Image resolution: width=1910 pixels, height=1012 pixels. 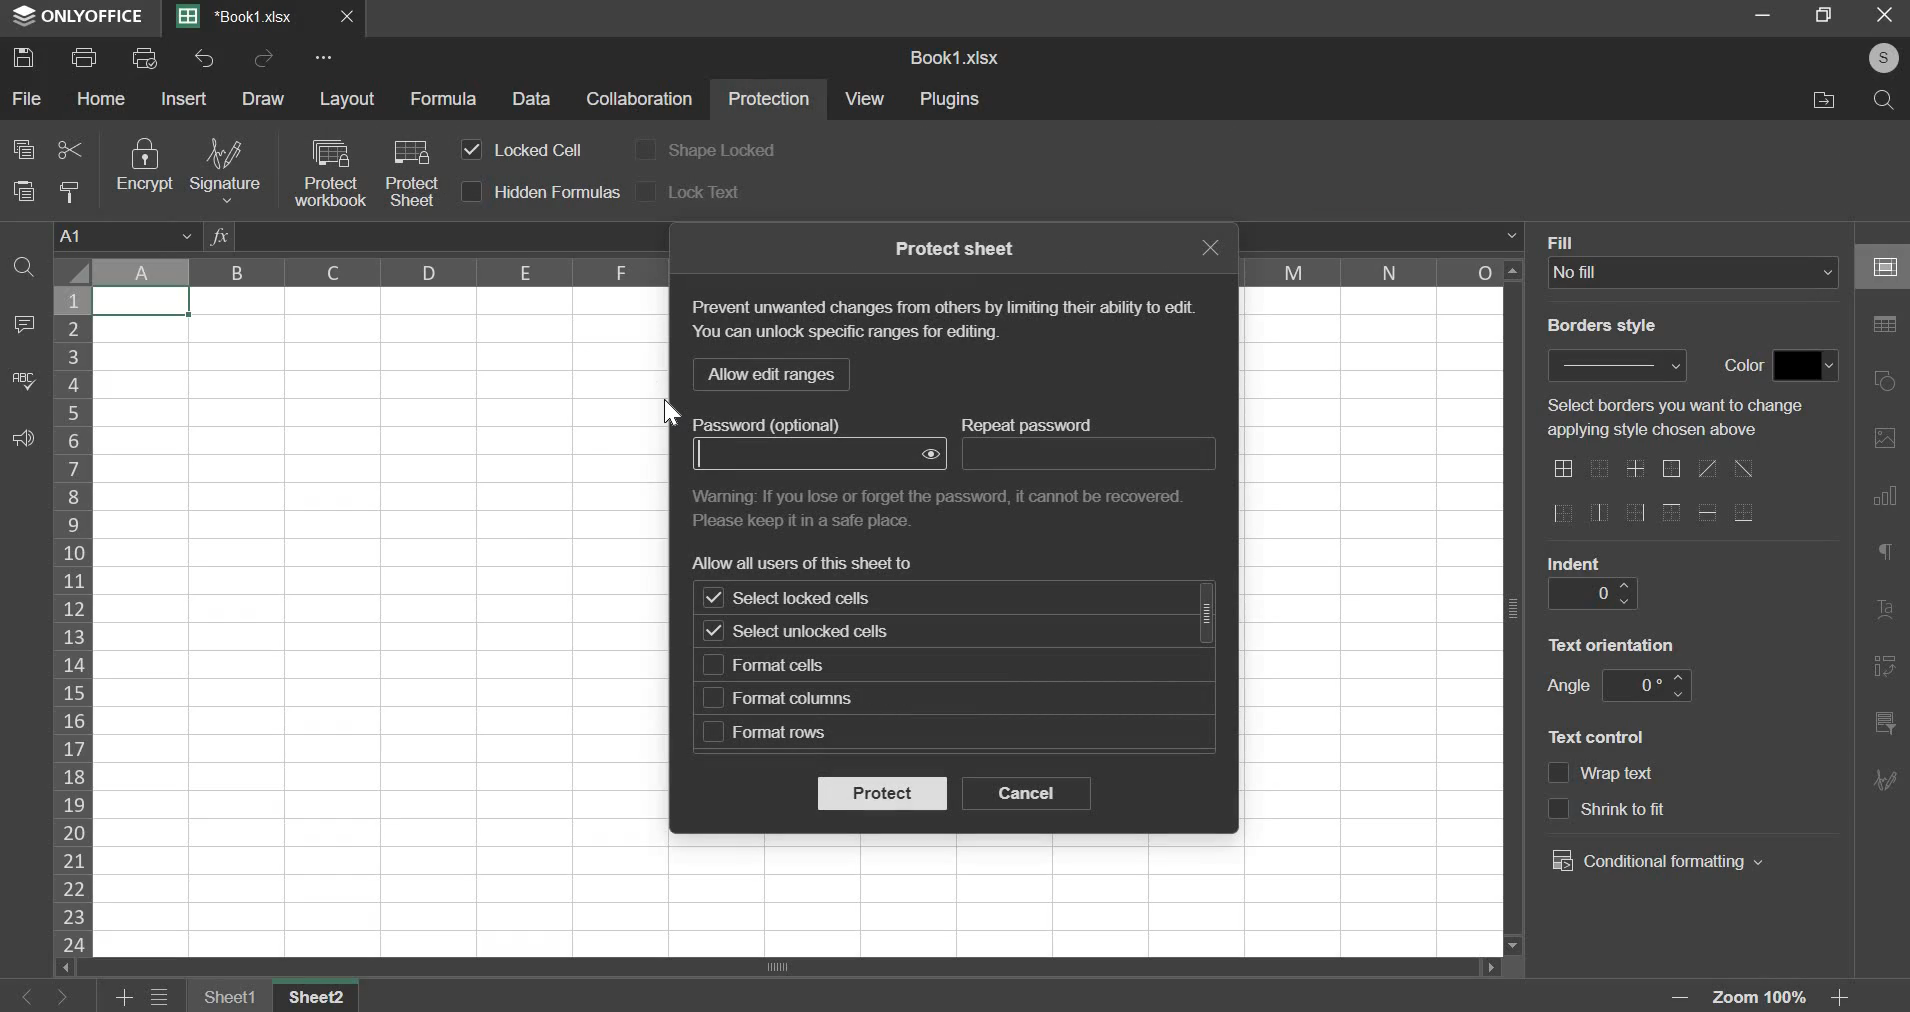 I want to click on fill type, so click(x=1694, y=273).